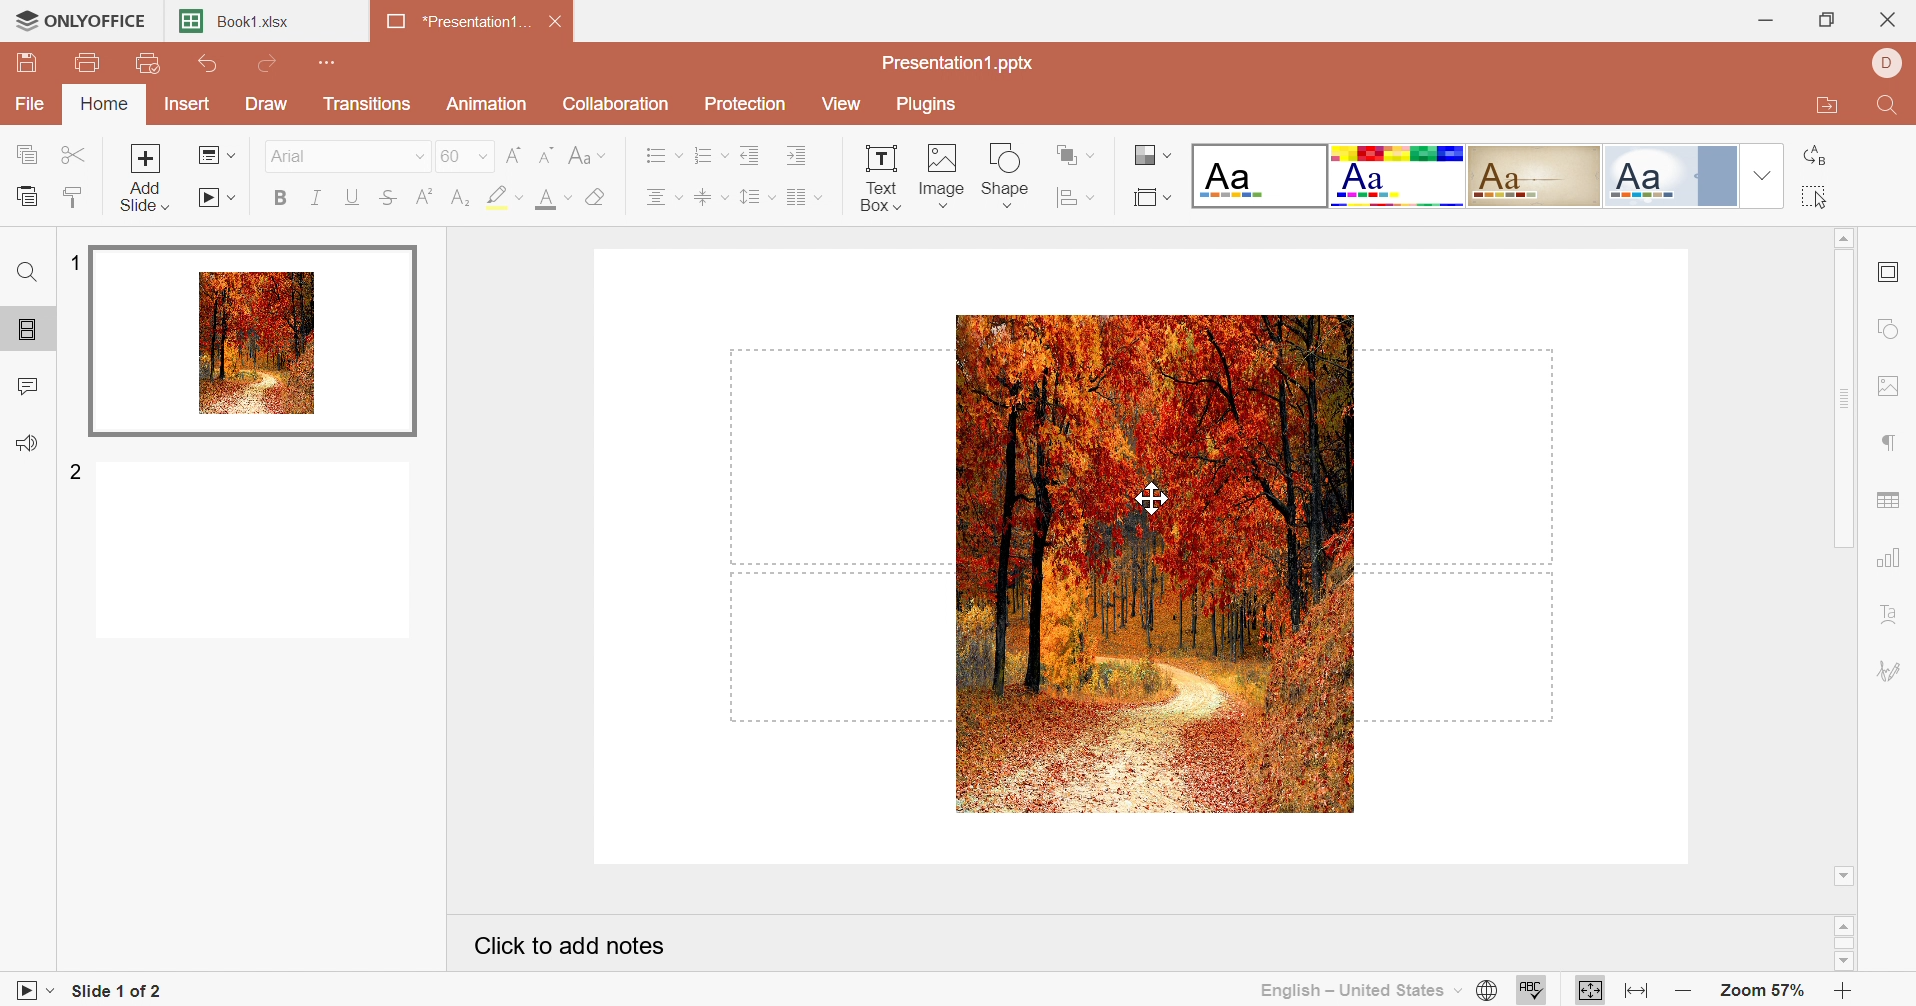  I want to click on Transitions, so click(369, 105).